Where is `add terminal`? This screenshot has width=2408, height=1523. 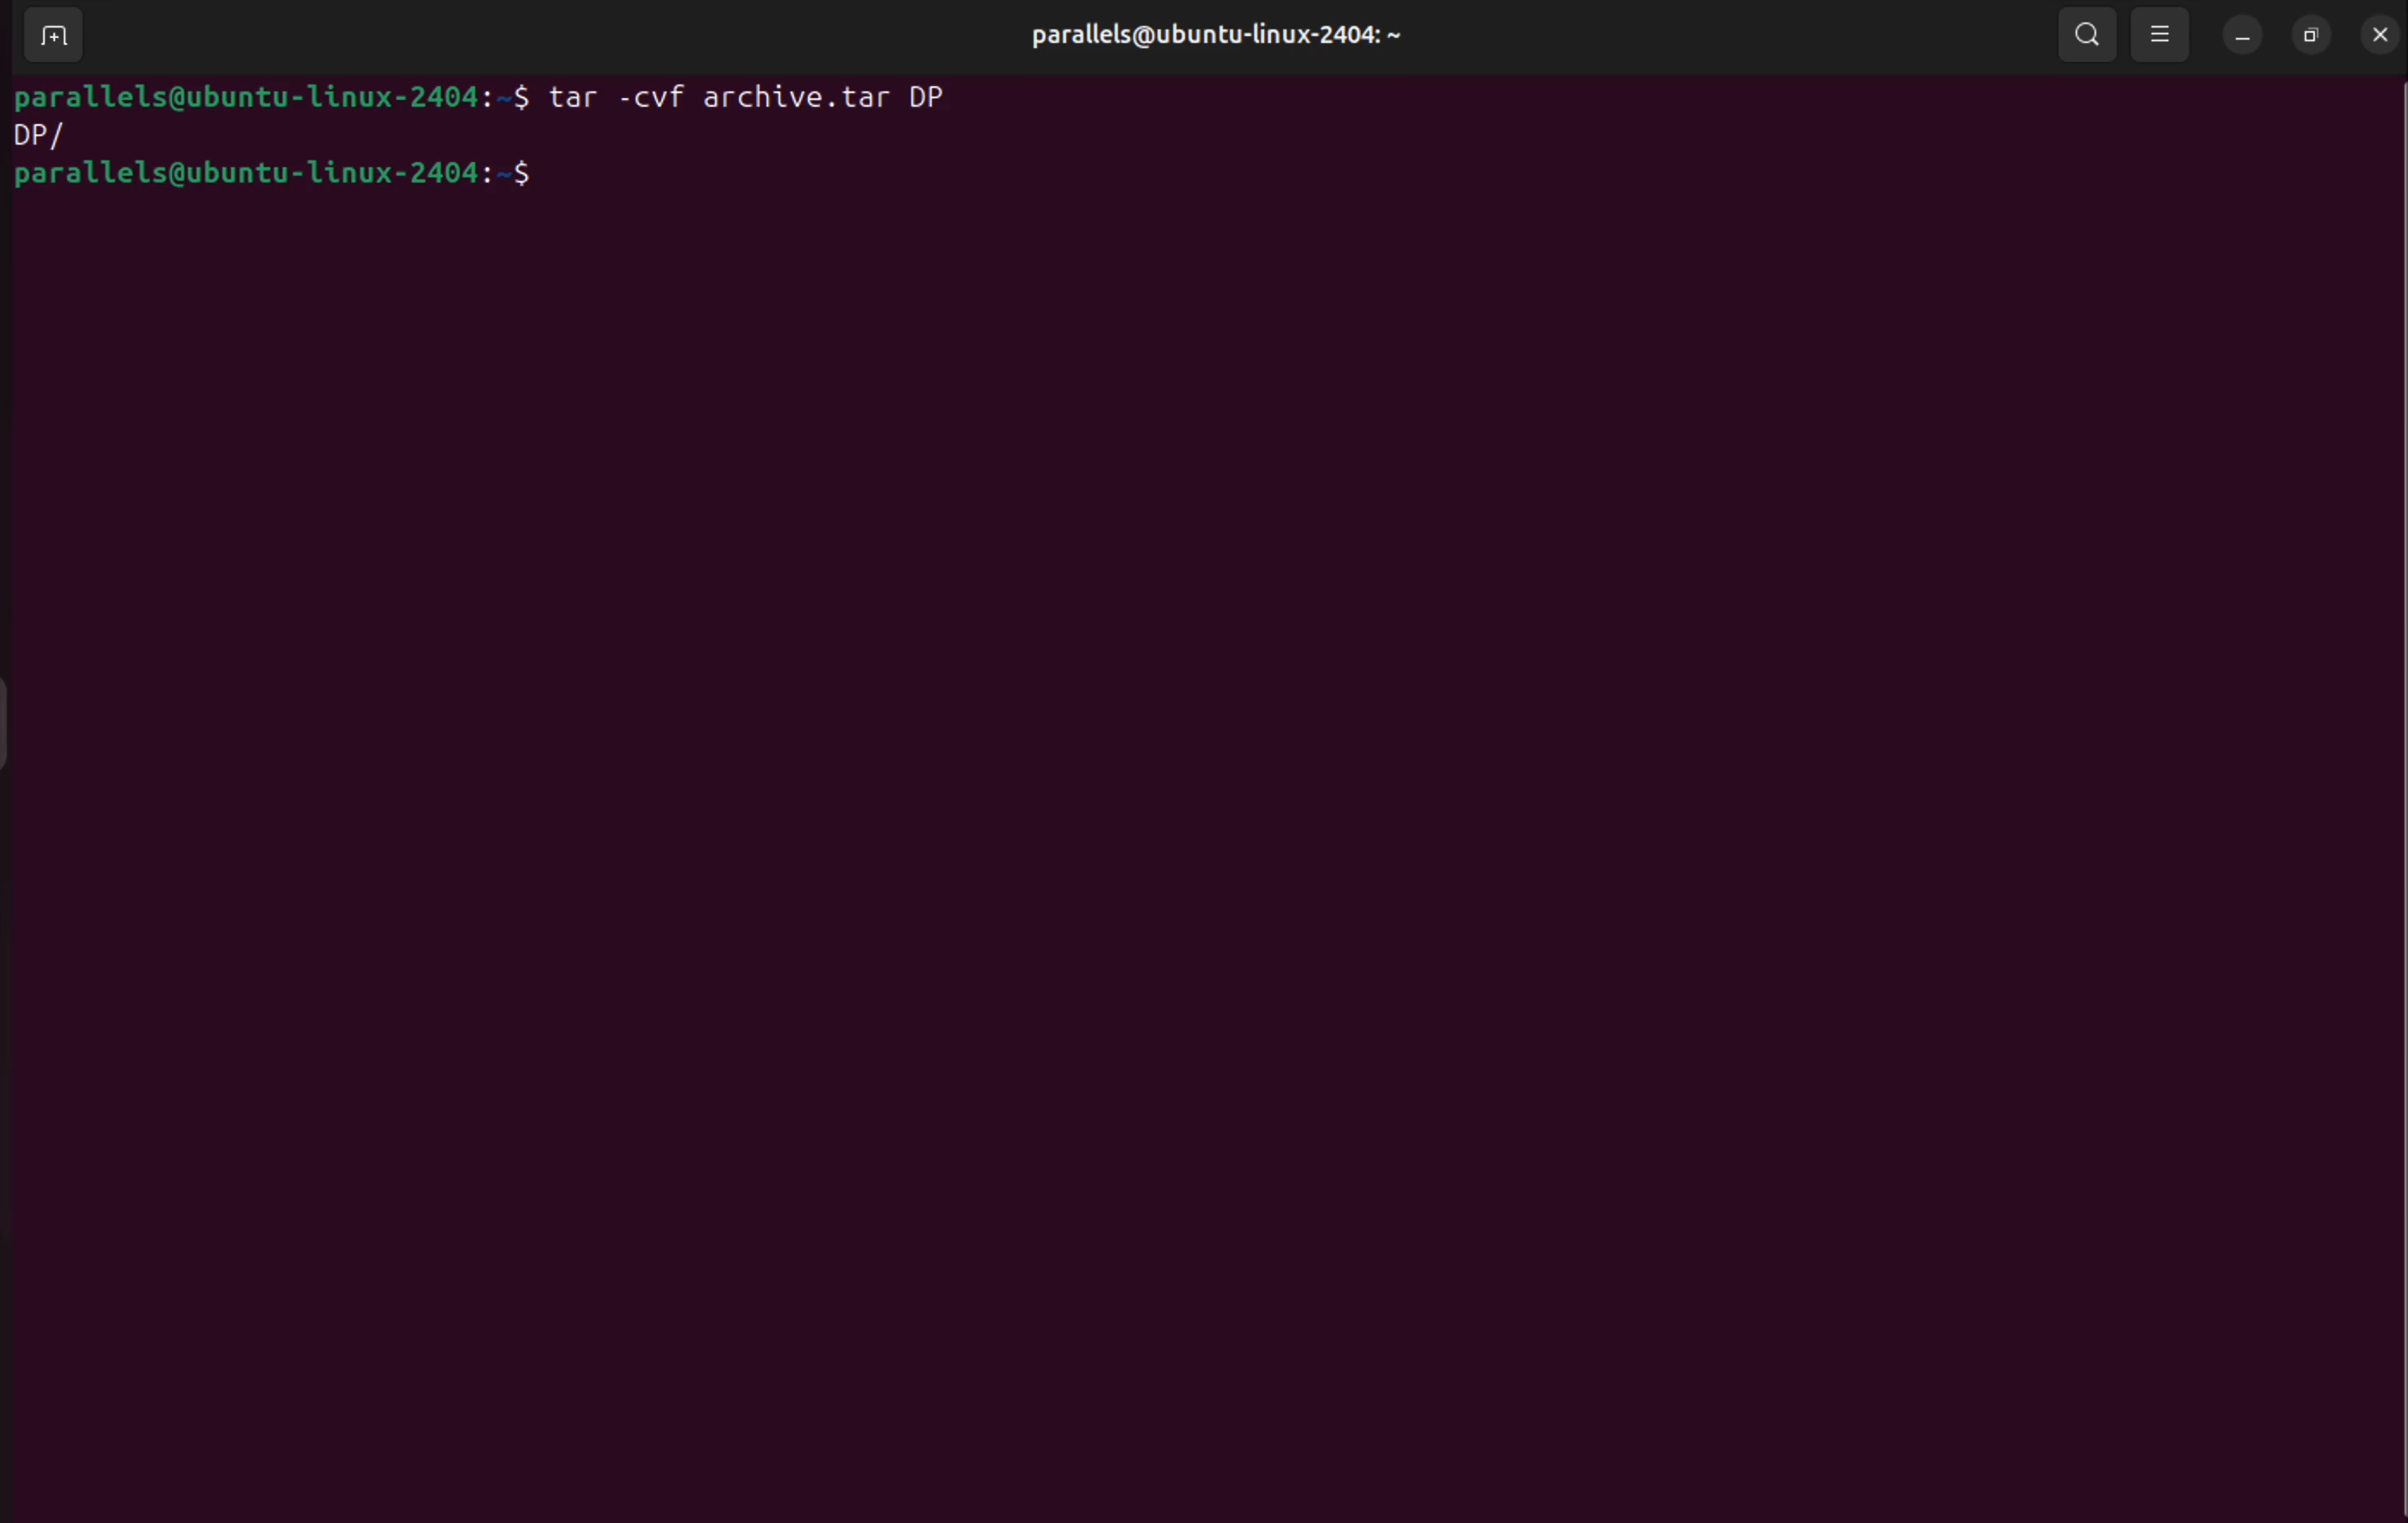
add terminal is located at coordinates (47, 38).